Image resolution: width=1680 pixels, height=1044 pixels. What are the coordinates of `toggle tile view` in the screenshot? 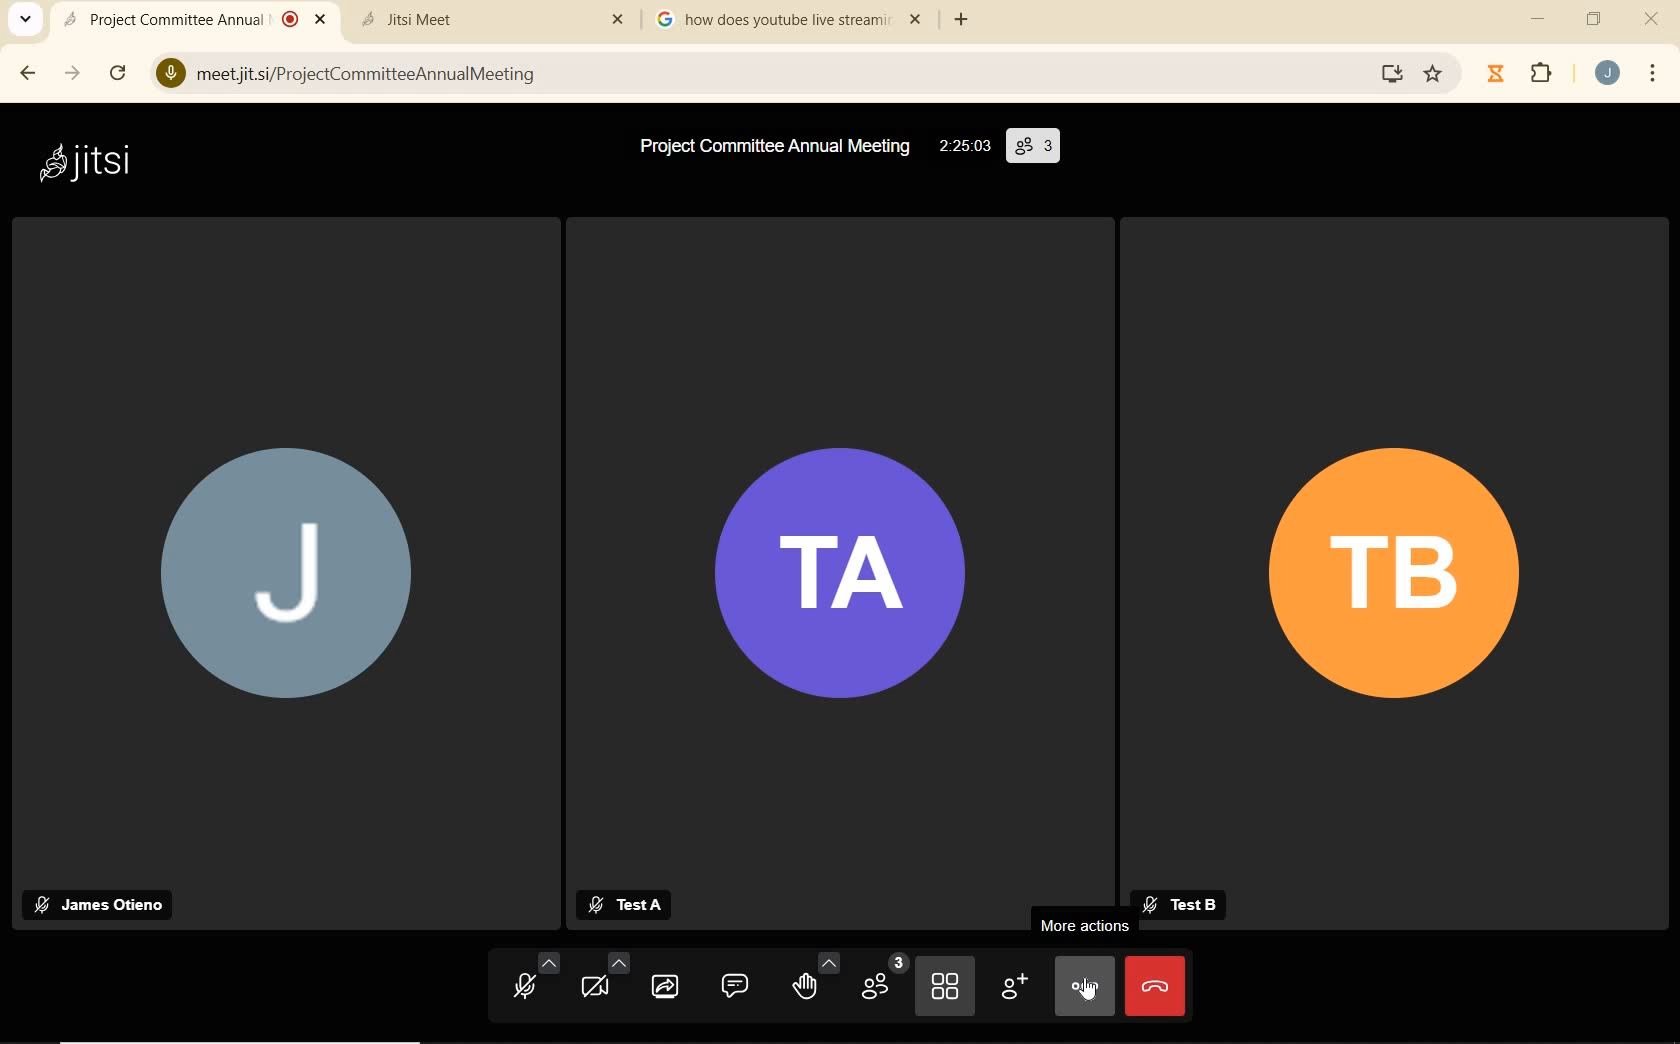 It's located at (945, 988).